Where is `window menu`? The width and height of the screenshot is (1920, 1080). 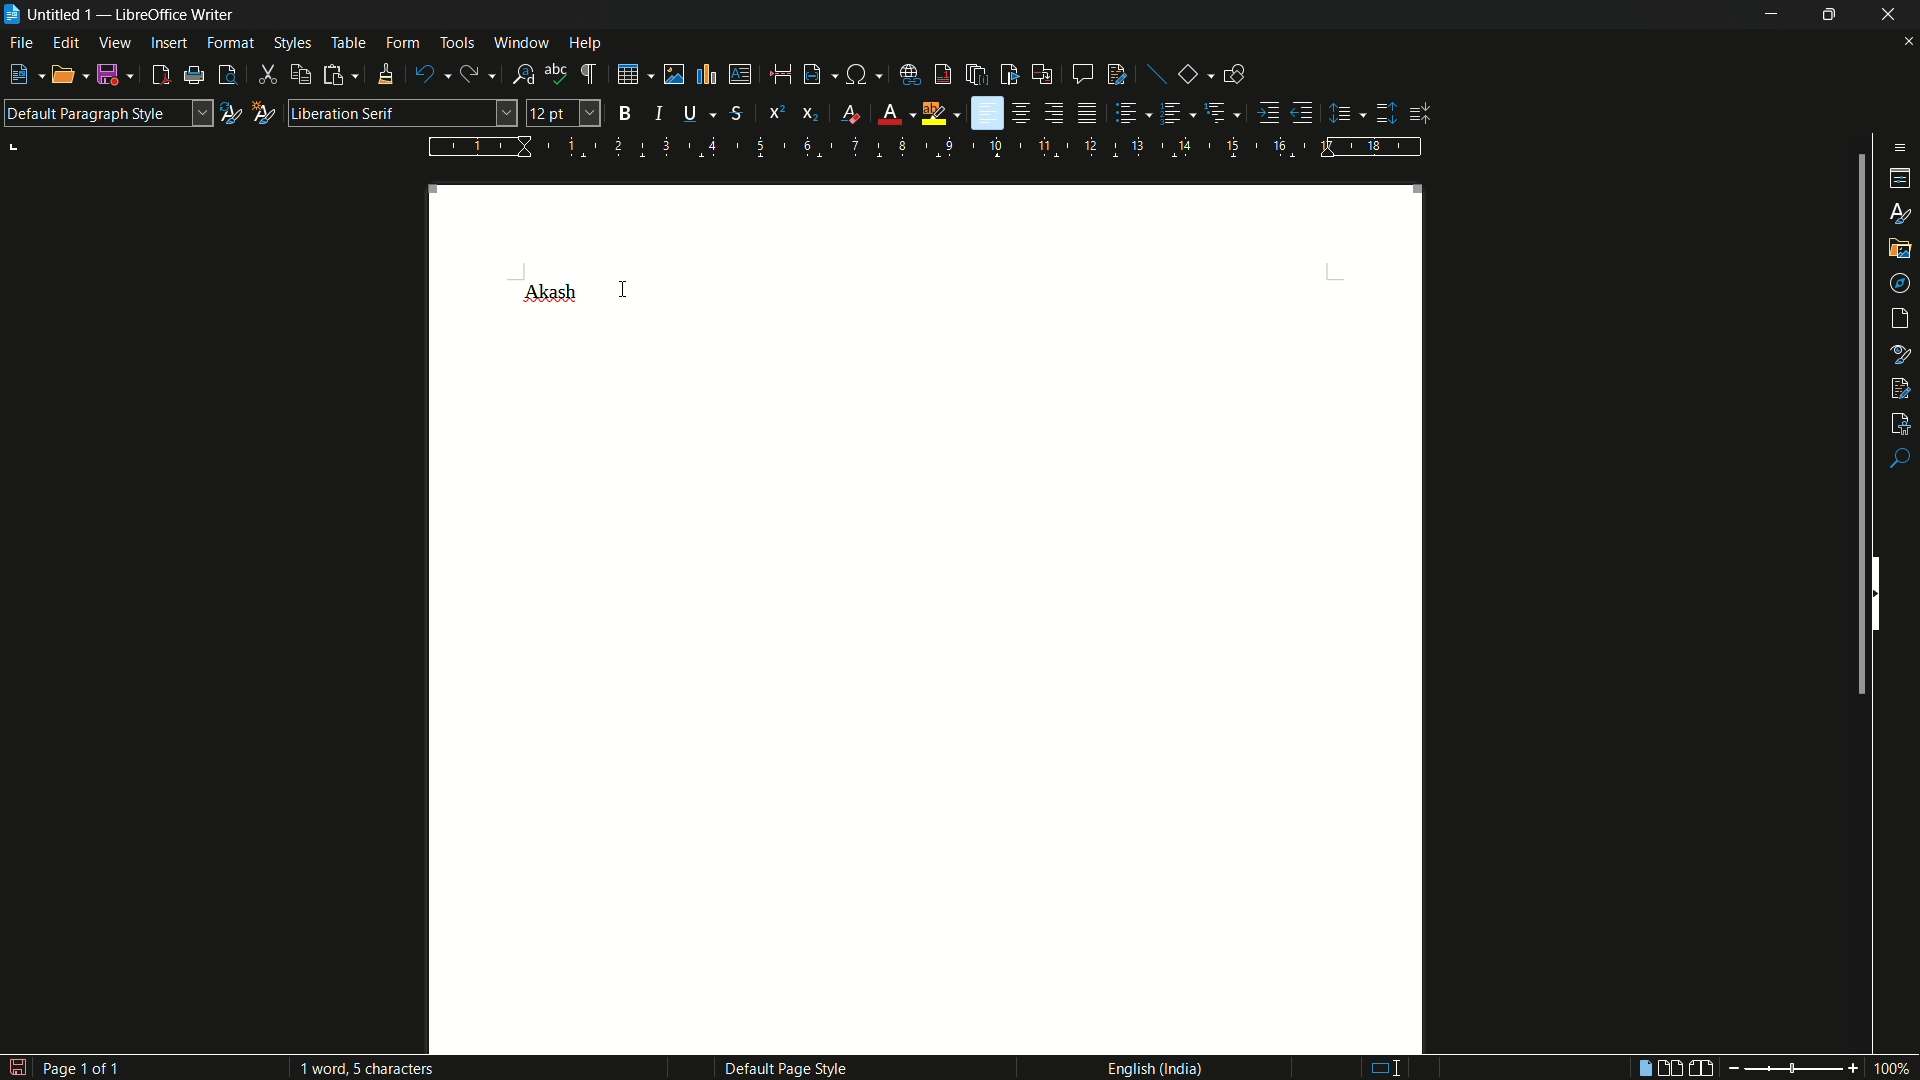 window menu is located at coordinates (522, 42).